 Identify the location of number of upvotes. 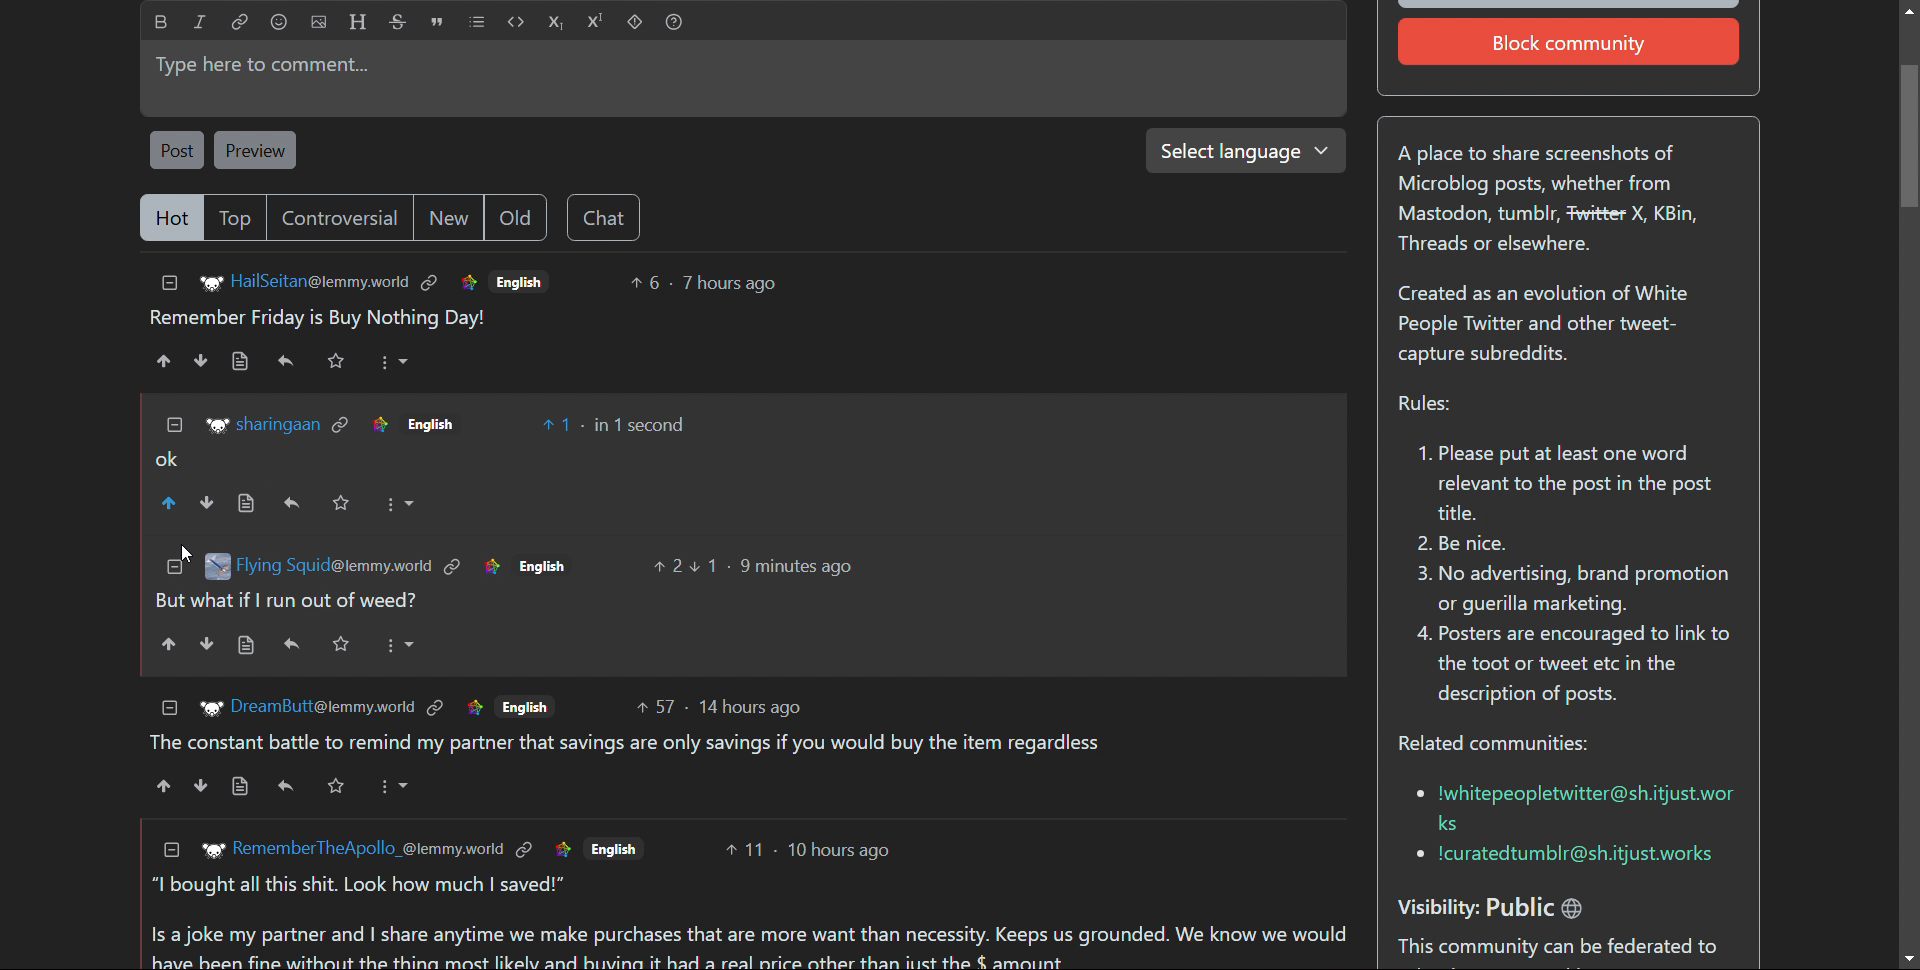
(560, 425).